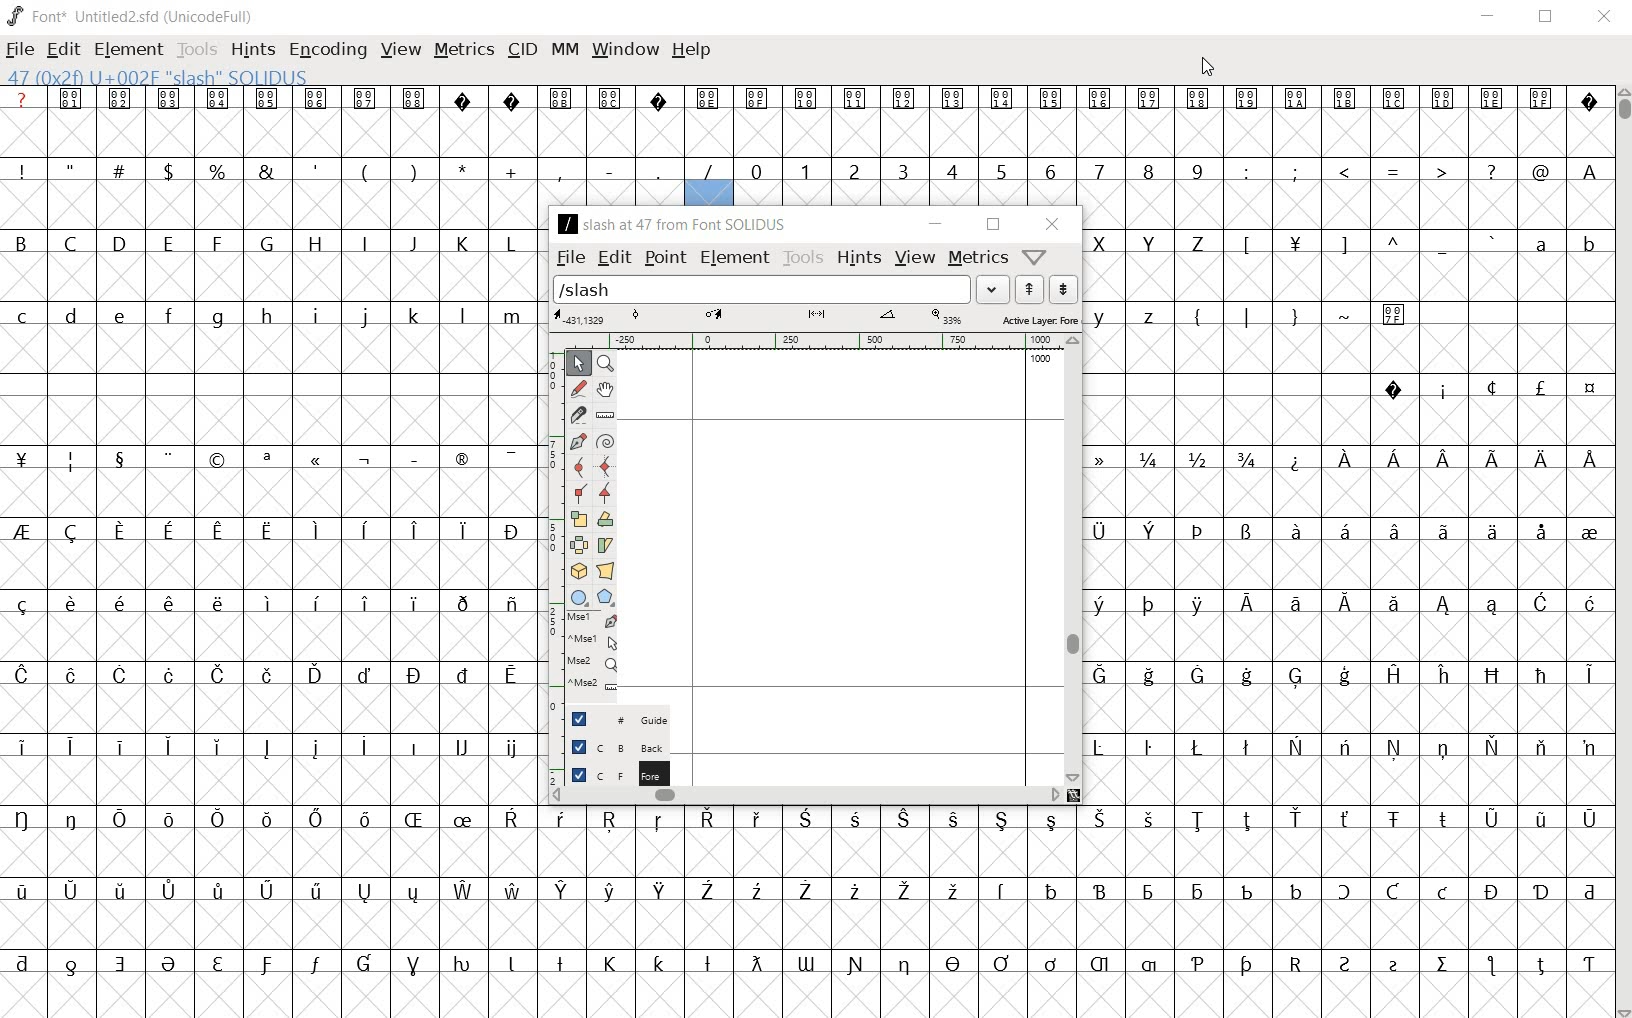 This screenshot has width=1632, height=1018. What do you see at coordinates (577, 363) in the screenshot?
I see `pointer` at bounding box center [577, 363].